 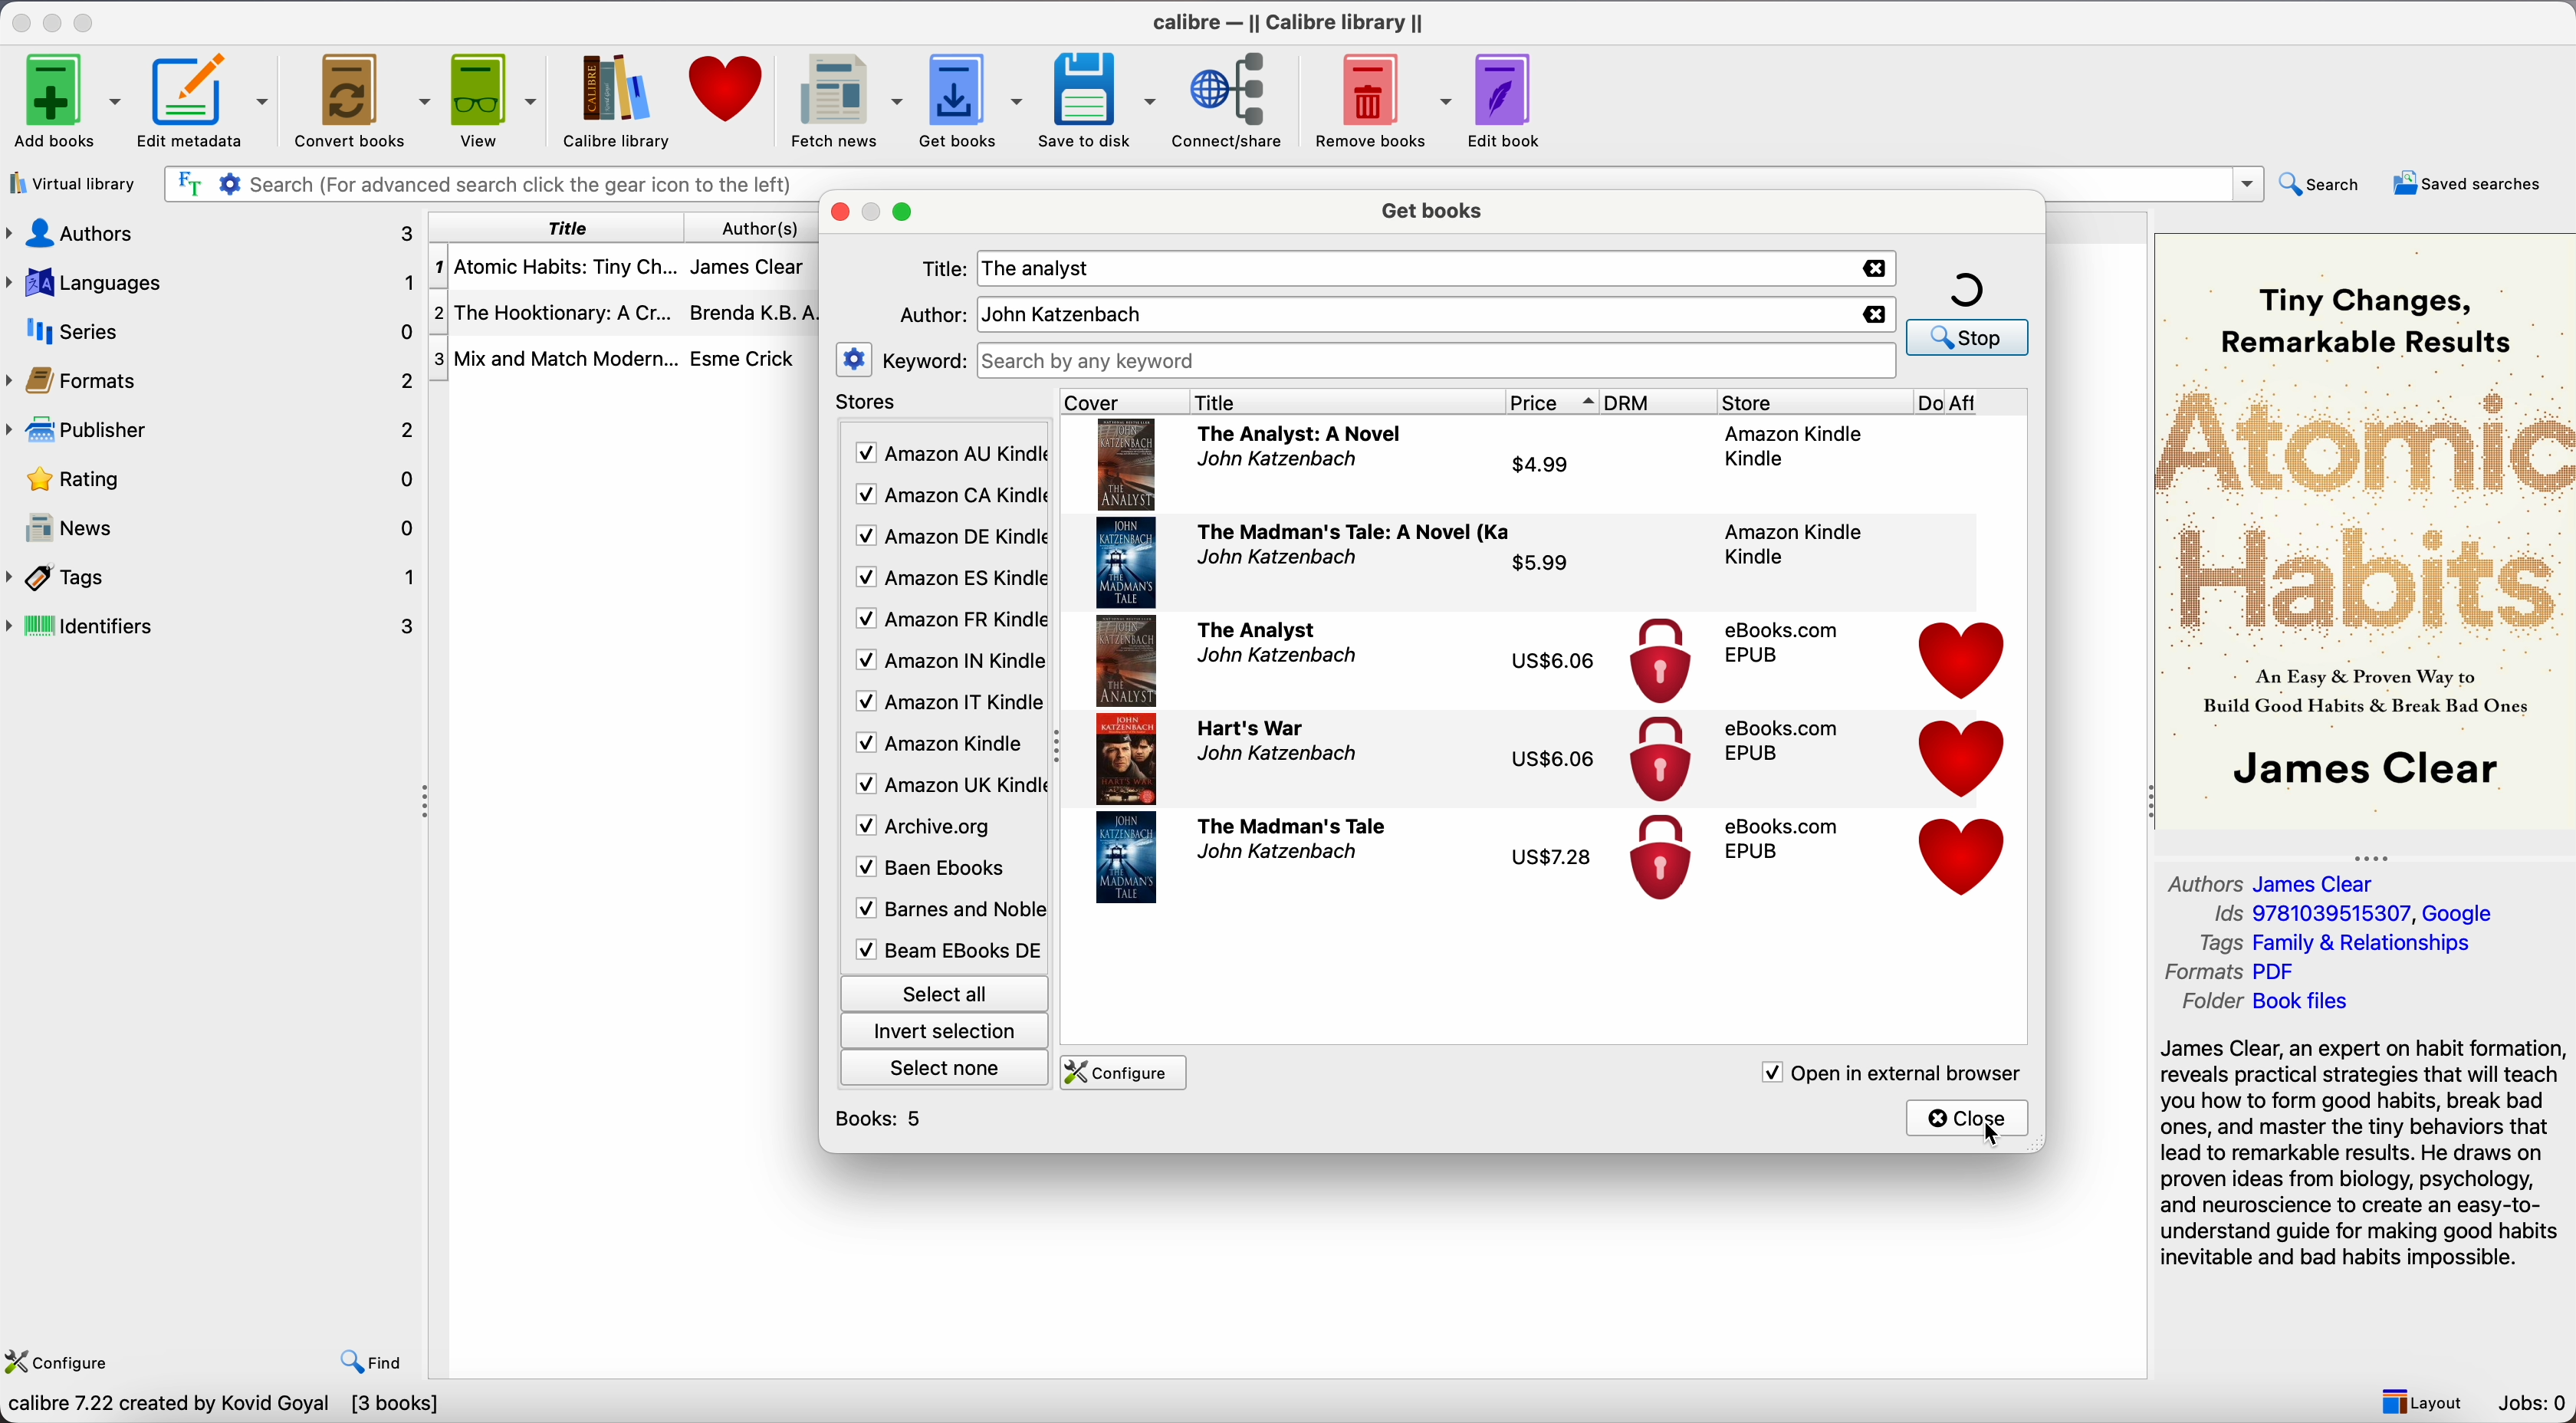 What do you see at coordinates (377, 1364) in the screenshot?
I see `find` at bounding box center [377, 1364].